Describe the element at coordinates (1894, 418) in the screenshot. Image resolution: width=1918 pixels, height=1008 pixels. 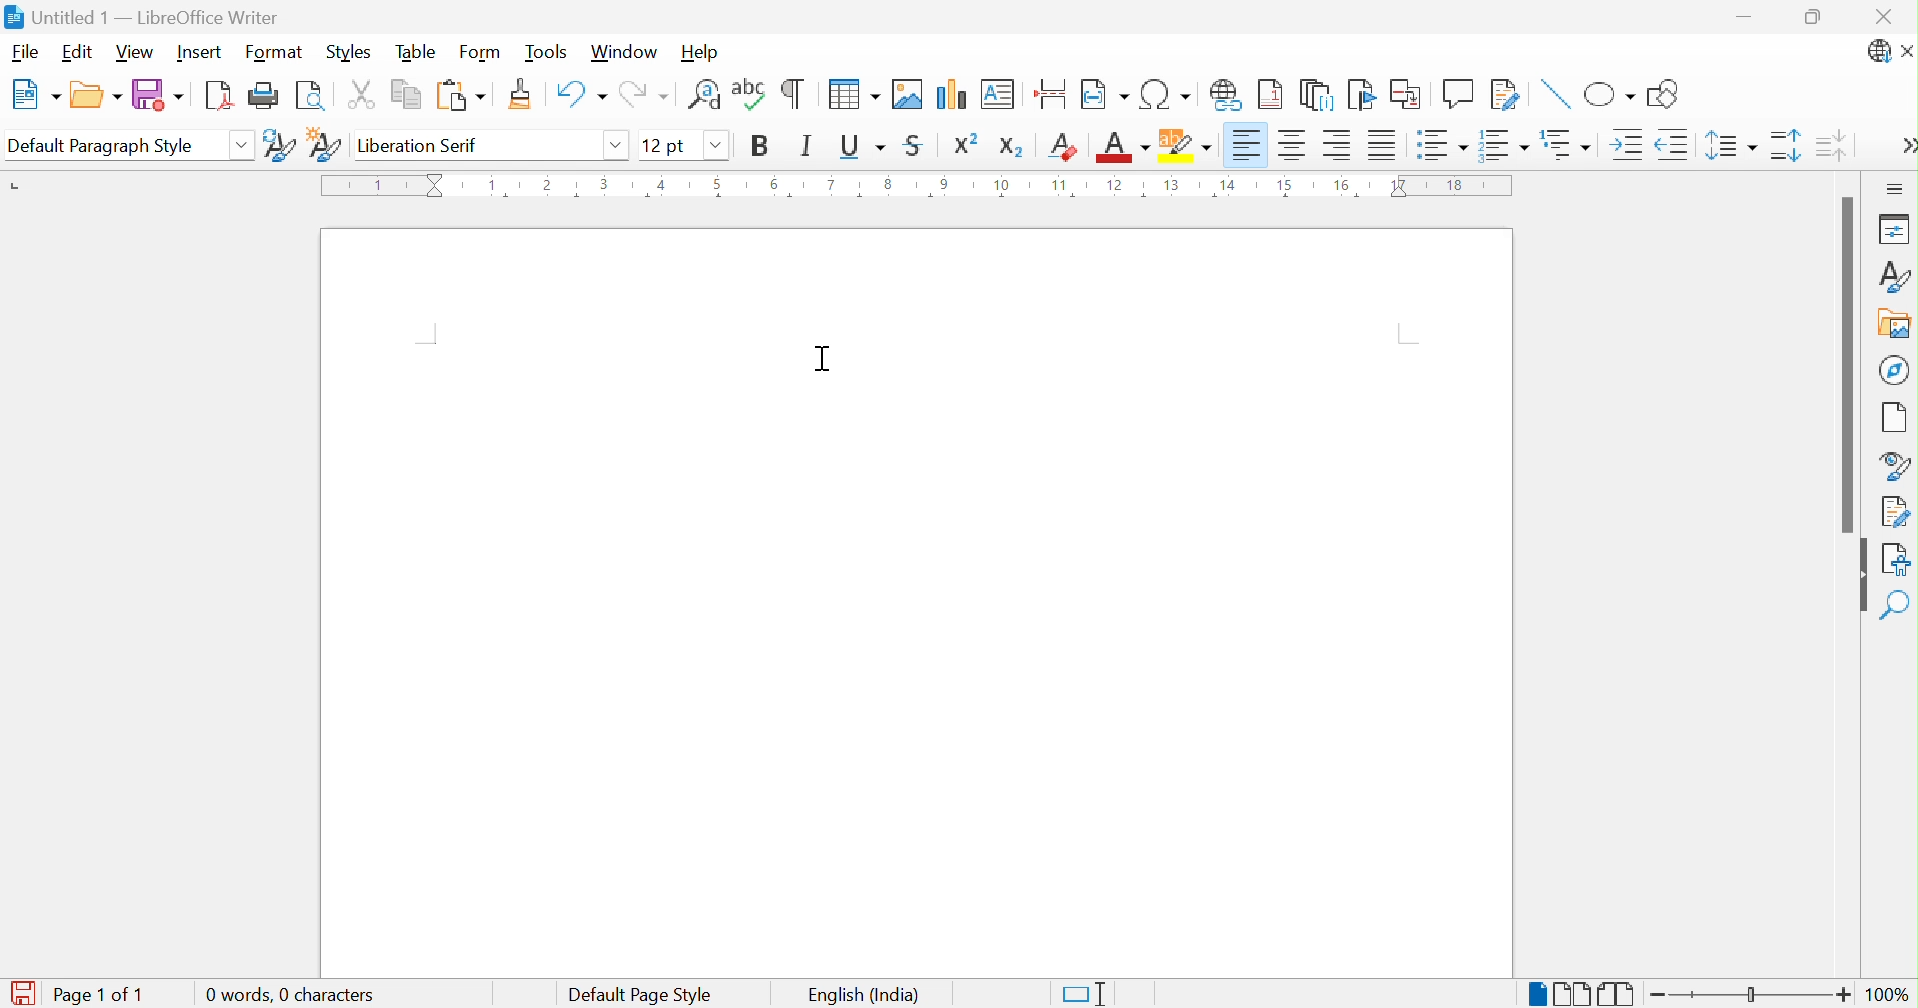
I see `Page` at that location.